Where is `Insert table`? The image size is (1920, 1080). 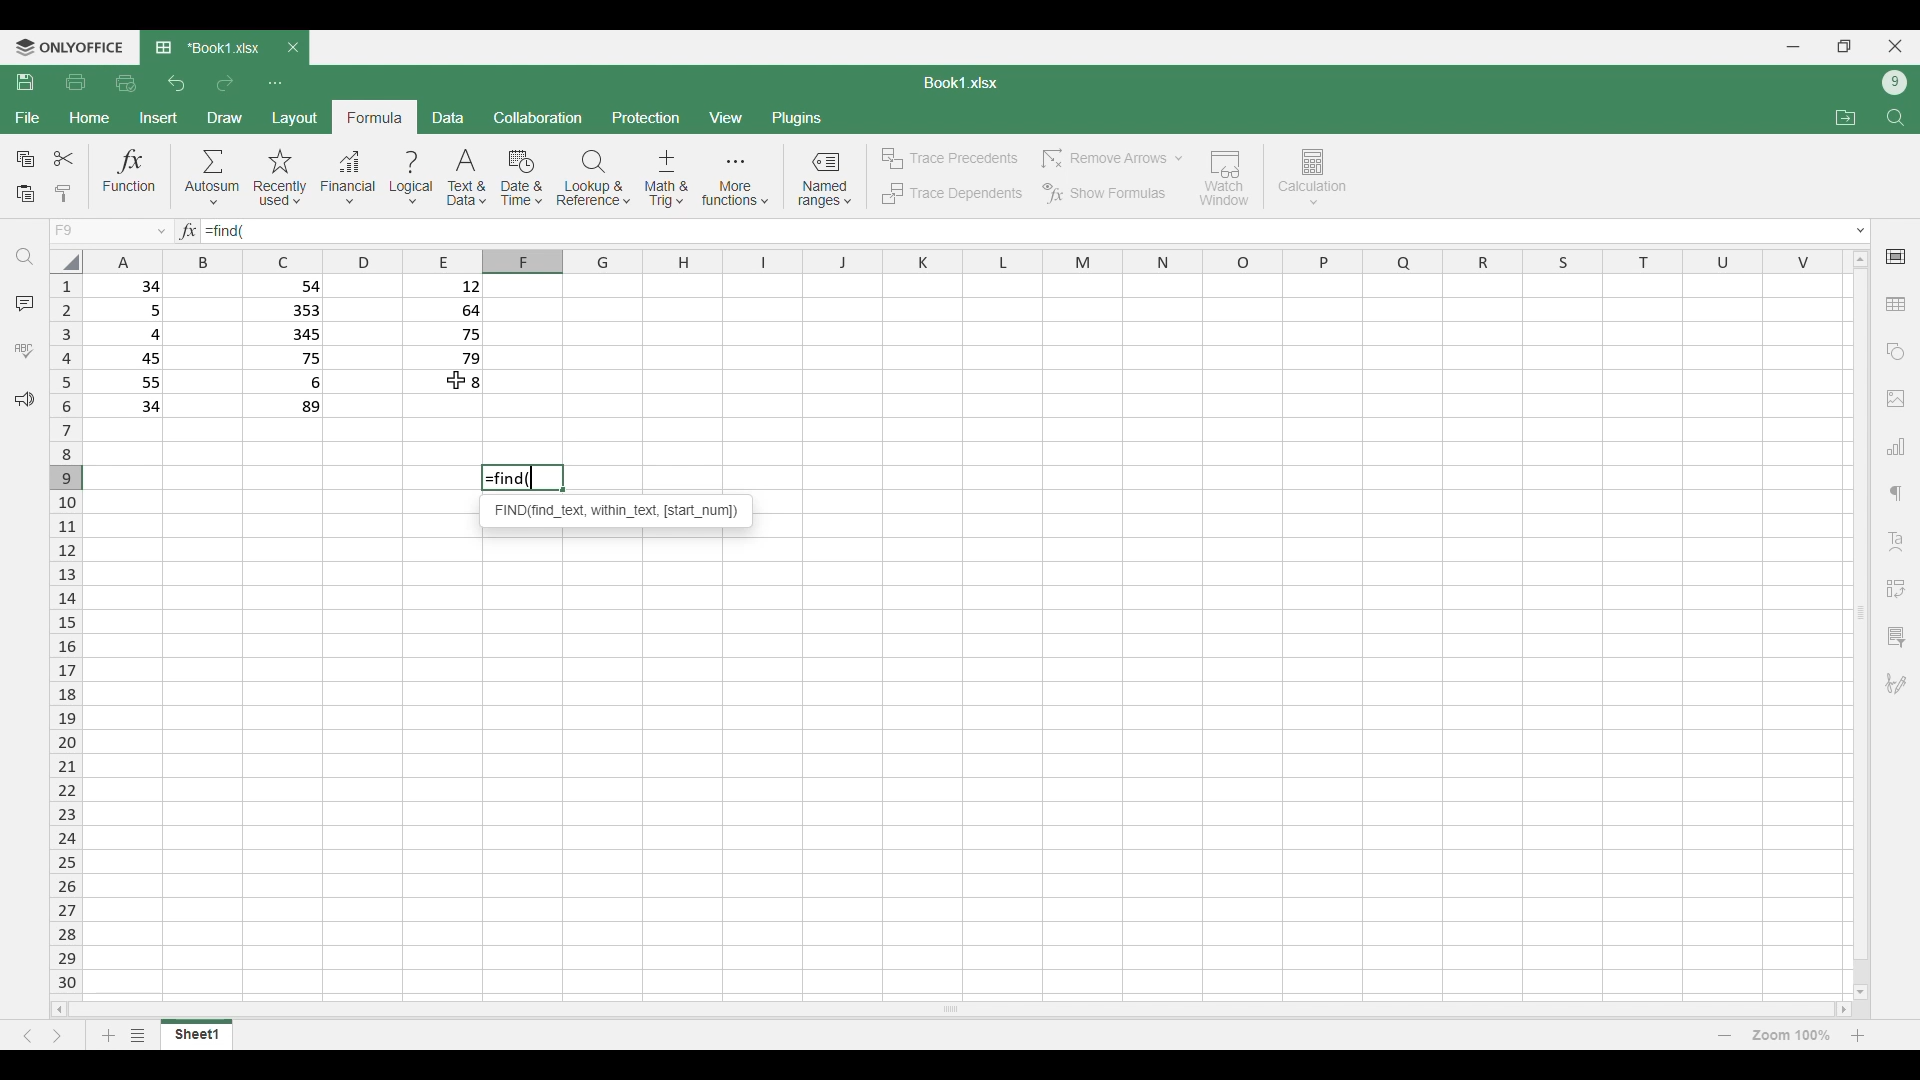
Insert table is located at coordinates (1896, 304).